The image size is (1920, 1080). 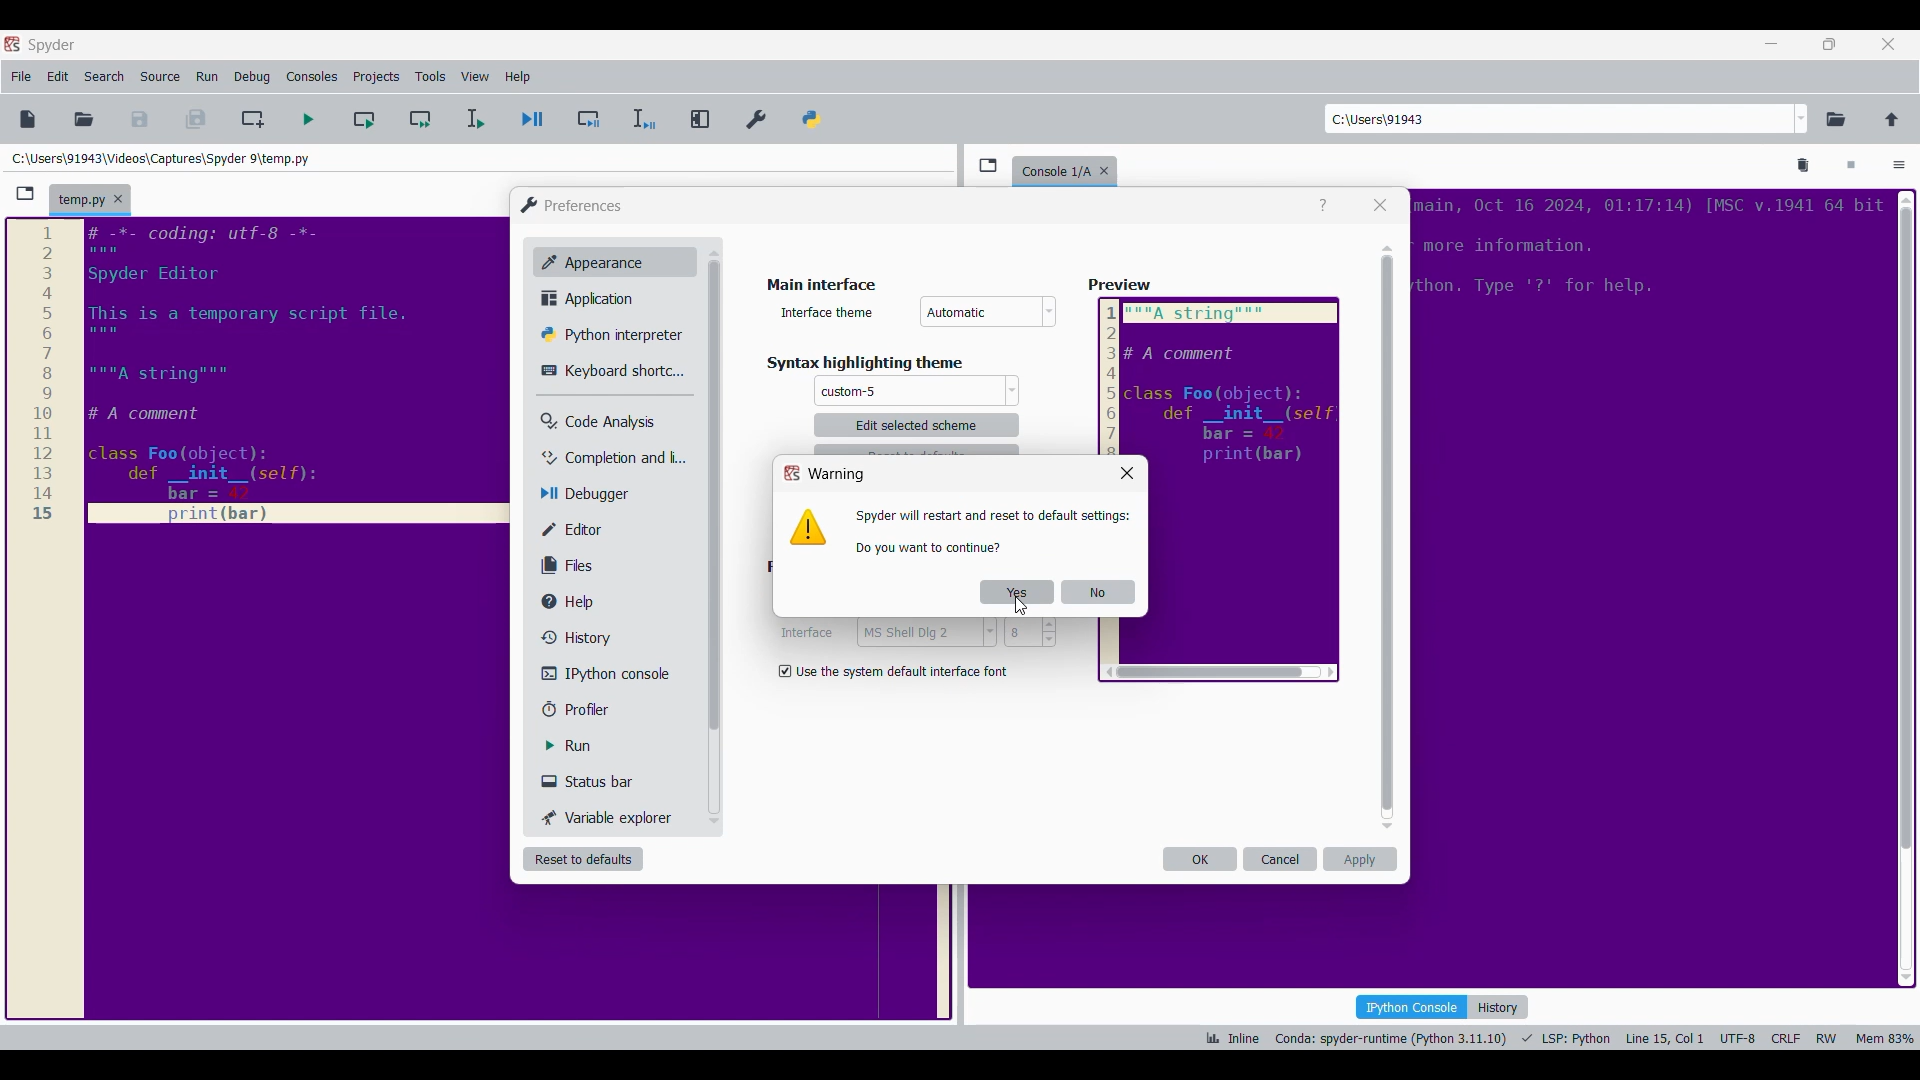 What do you see at coordinates (104, 76) in the screenshot?
I see `Search menu` at bounding box center [104, 76].